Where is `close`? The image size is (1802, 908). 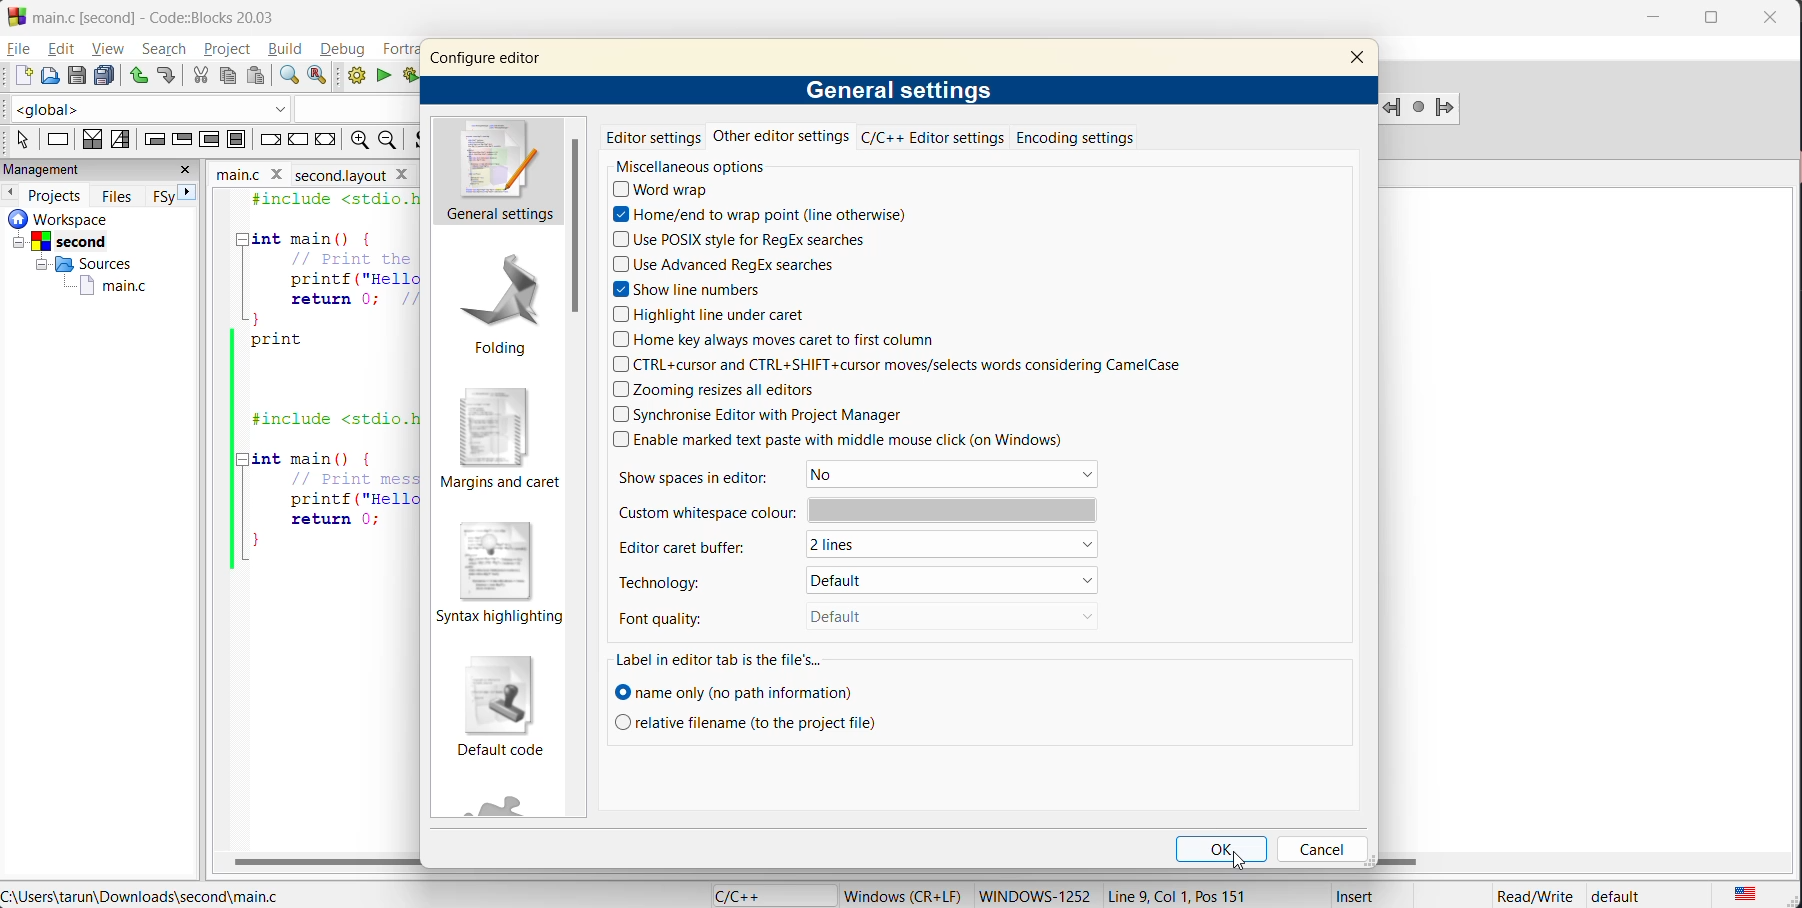
close is located at coordinates (1776, 17).